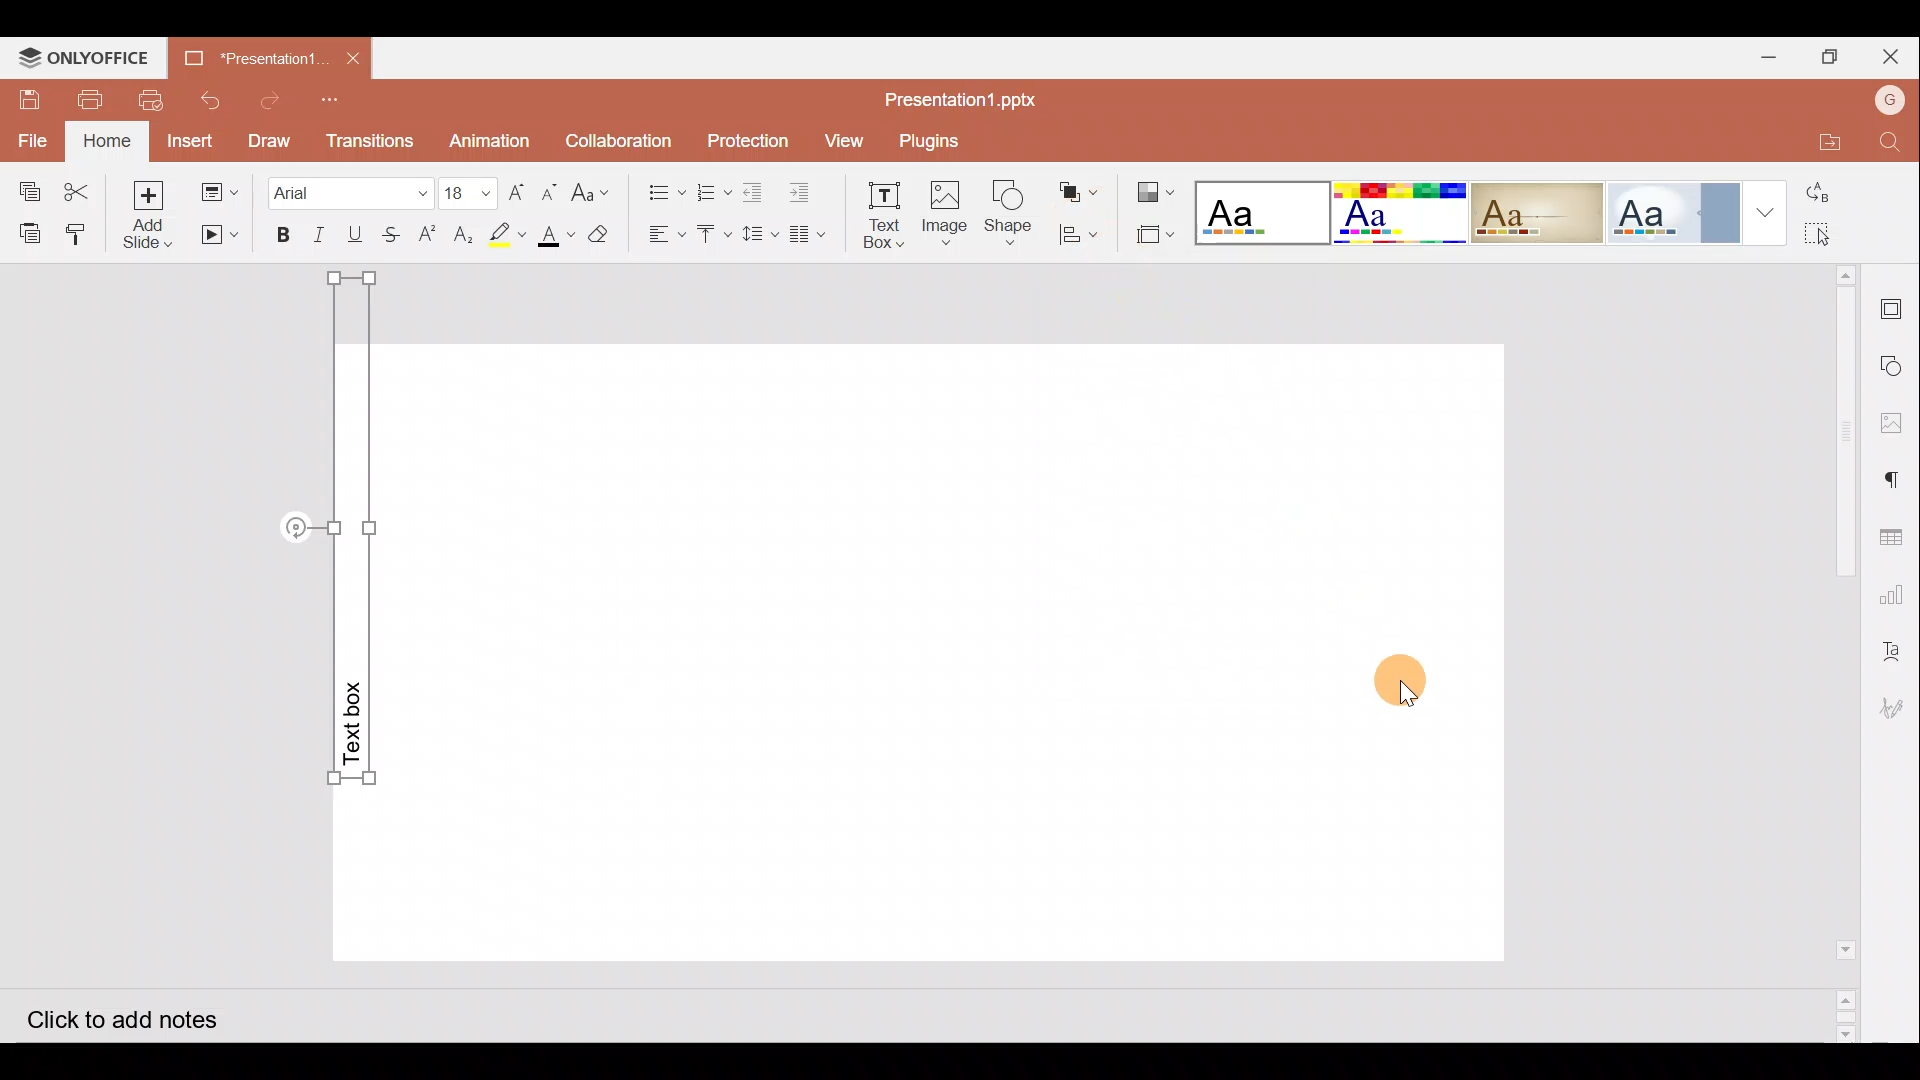 The width and height of the screenshot is (1920, 1080). I want to click on Insert Image, so click(943, 214).